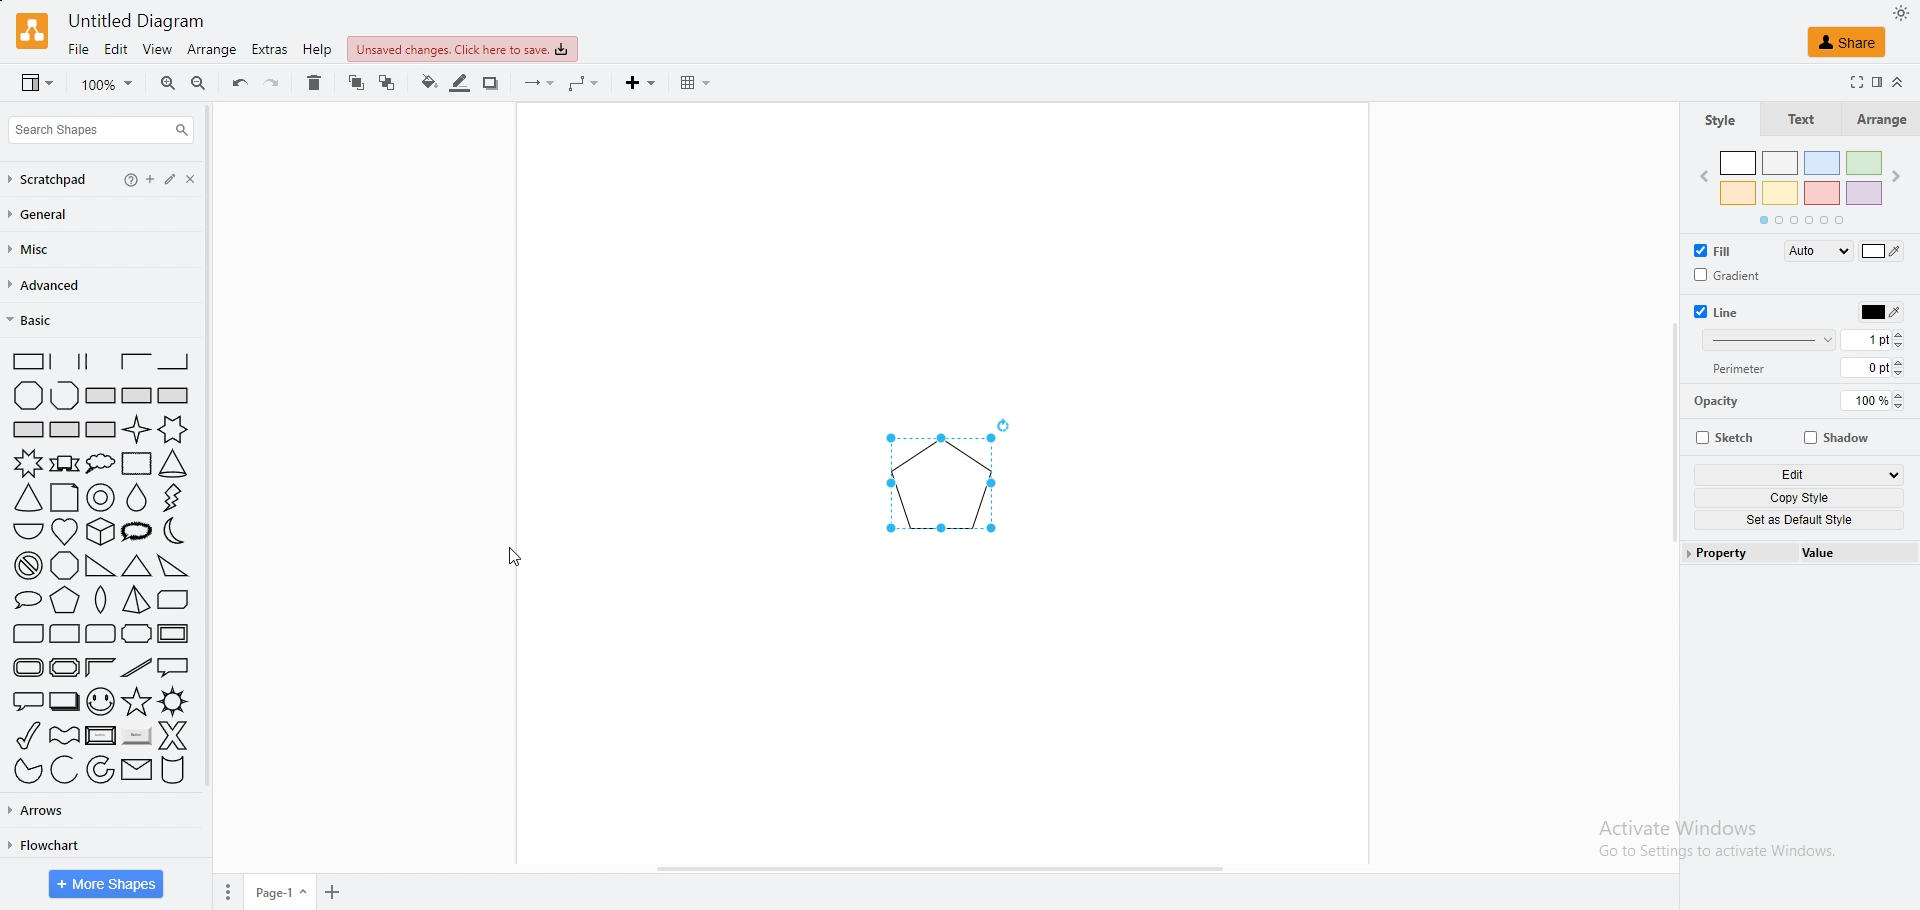 This screenshot has width=1920, height=910. Describe the element at coordinates (100, 463) in the screenshot. I see `cloud callout` at that location.